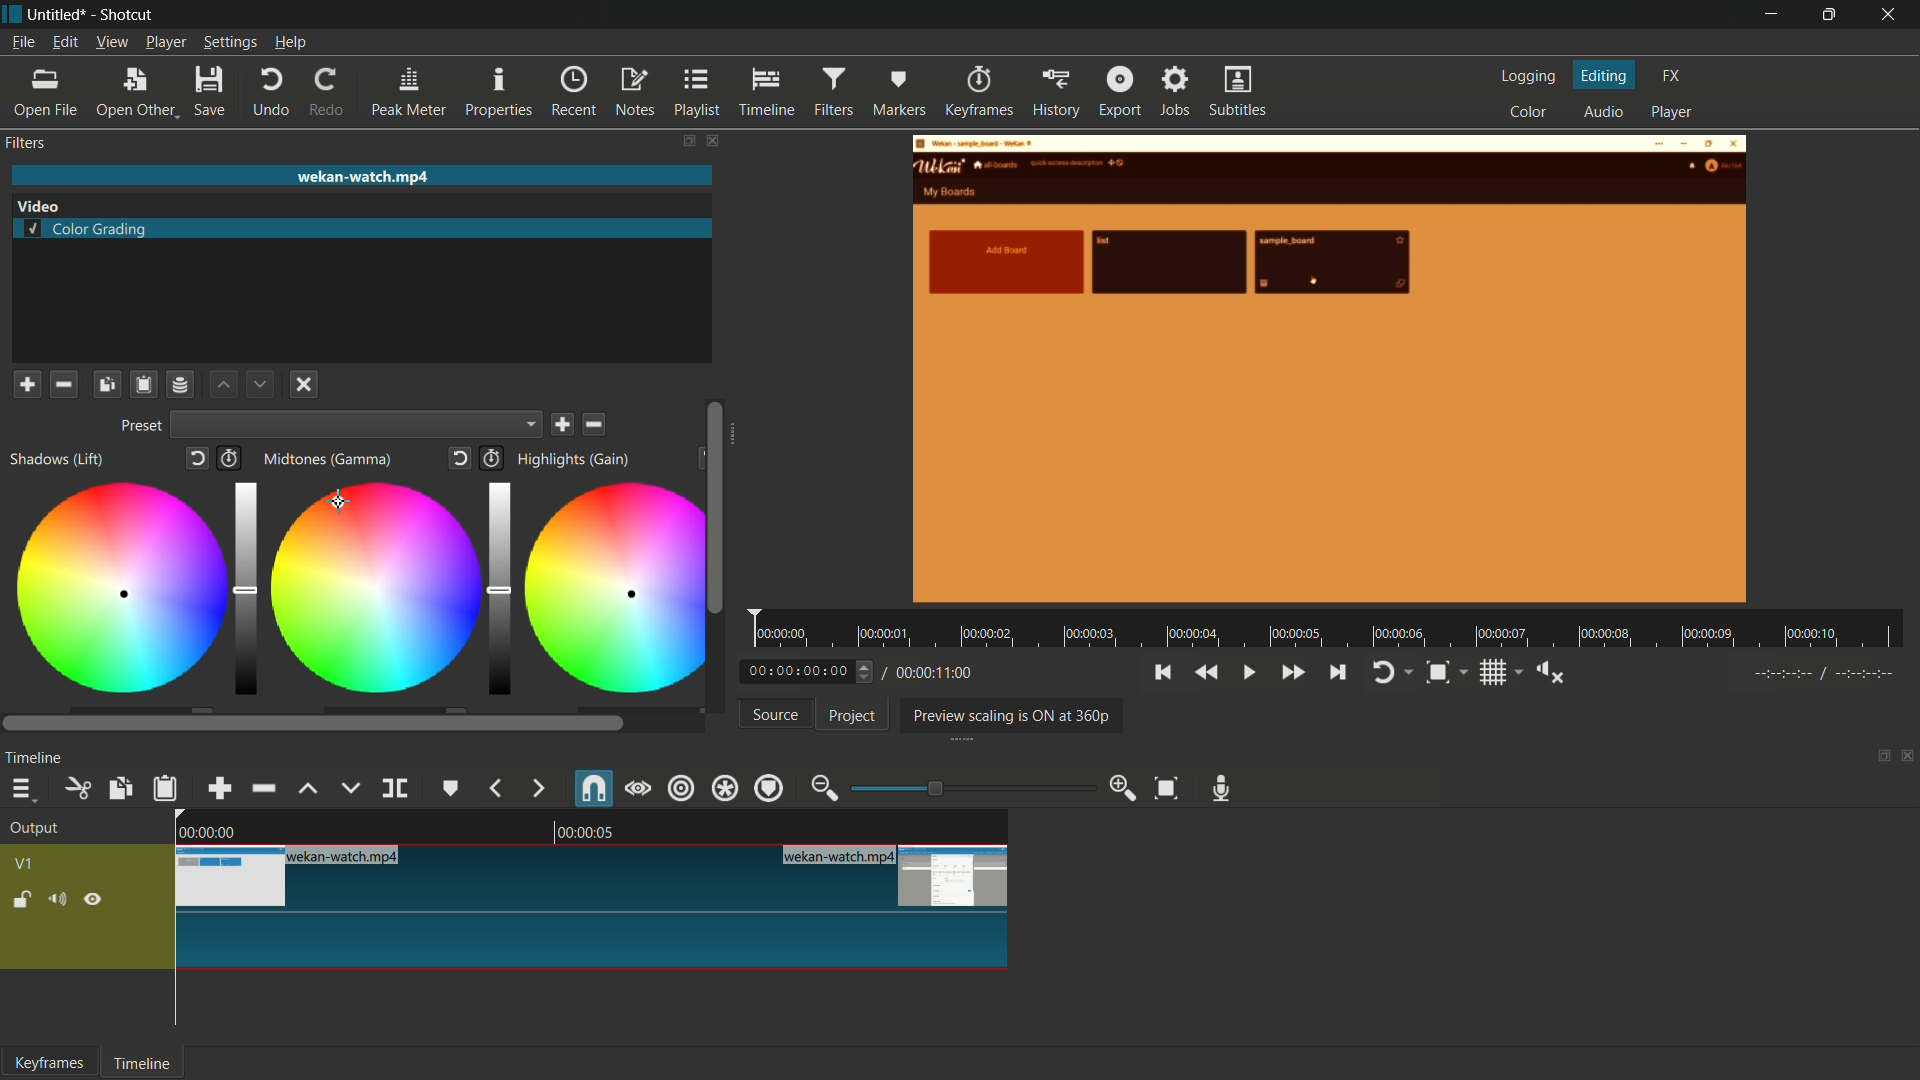  Describe the element at coordinates (80, 788) in the screenshot. I see `cut` at that location.